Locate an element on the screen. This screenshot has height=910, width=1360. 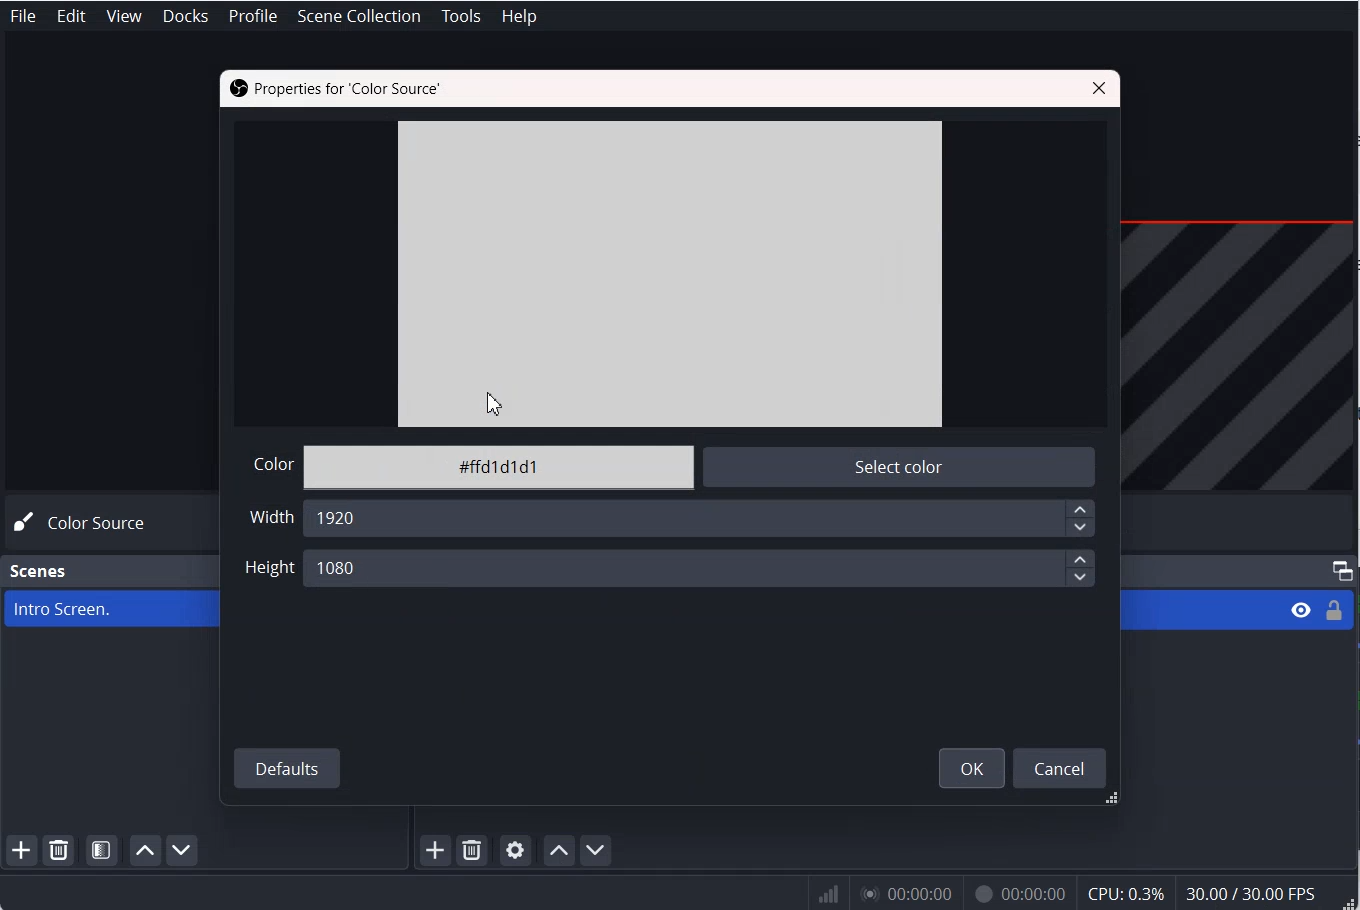
00:00:00 is located at coordinates (1016, 896).